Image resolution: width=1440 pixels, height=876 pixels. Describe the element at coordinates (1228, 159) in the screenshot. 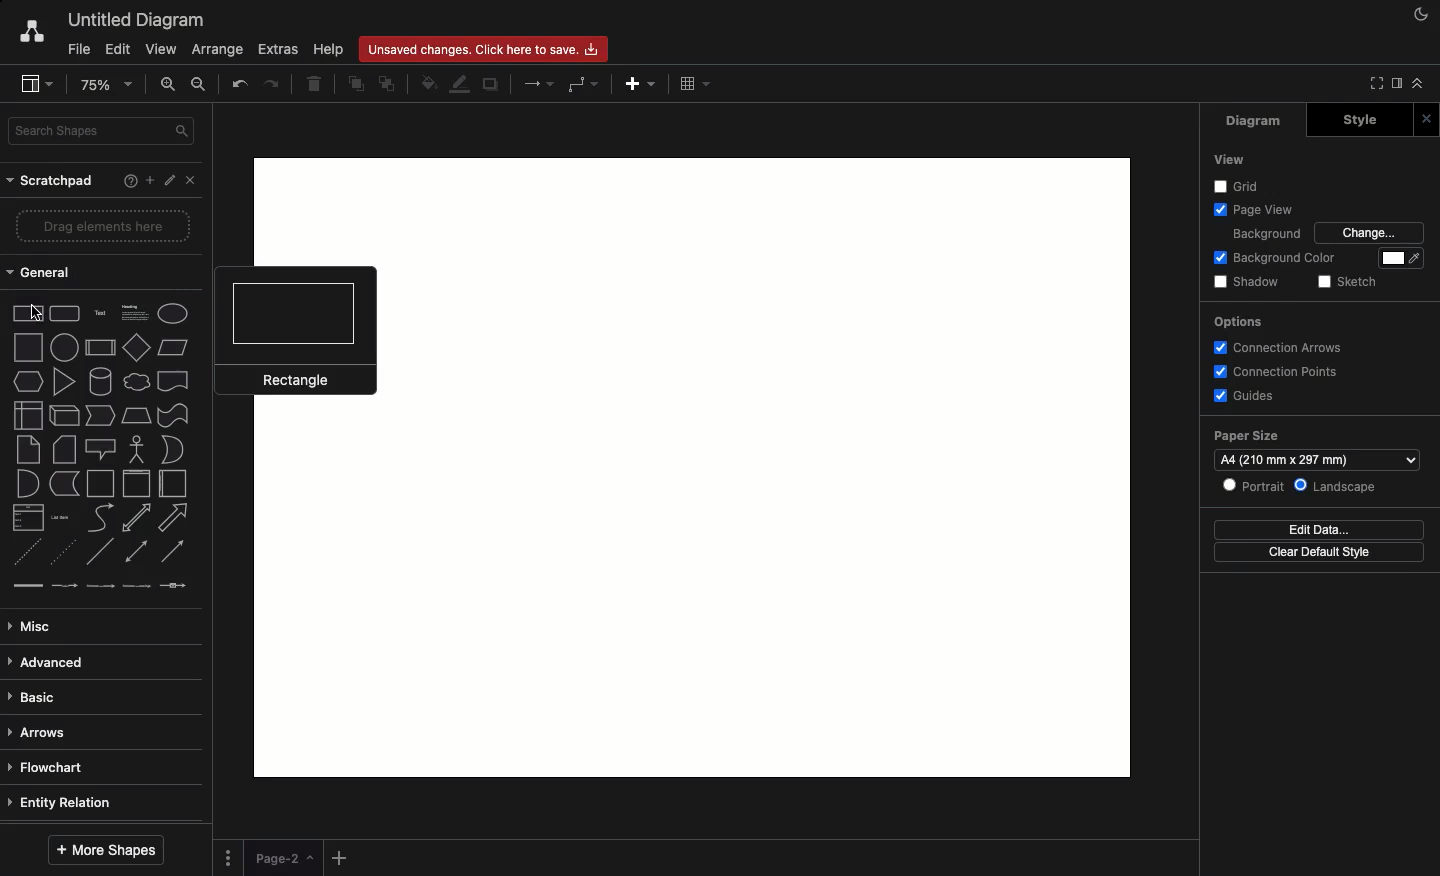

I see `View` at that location.